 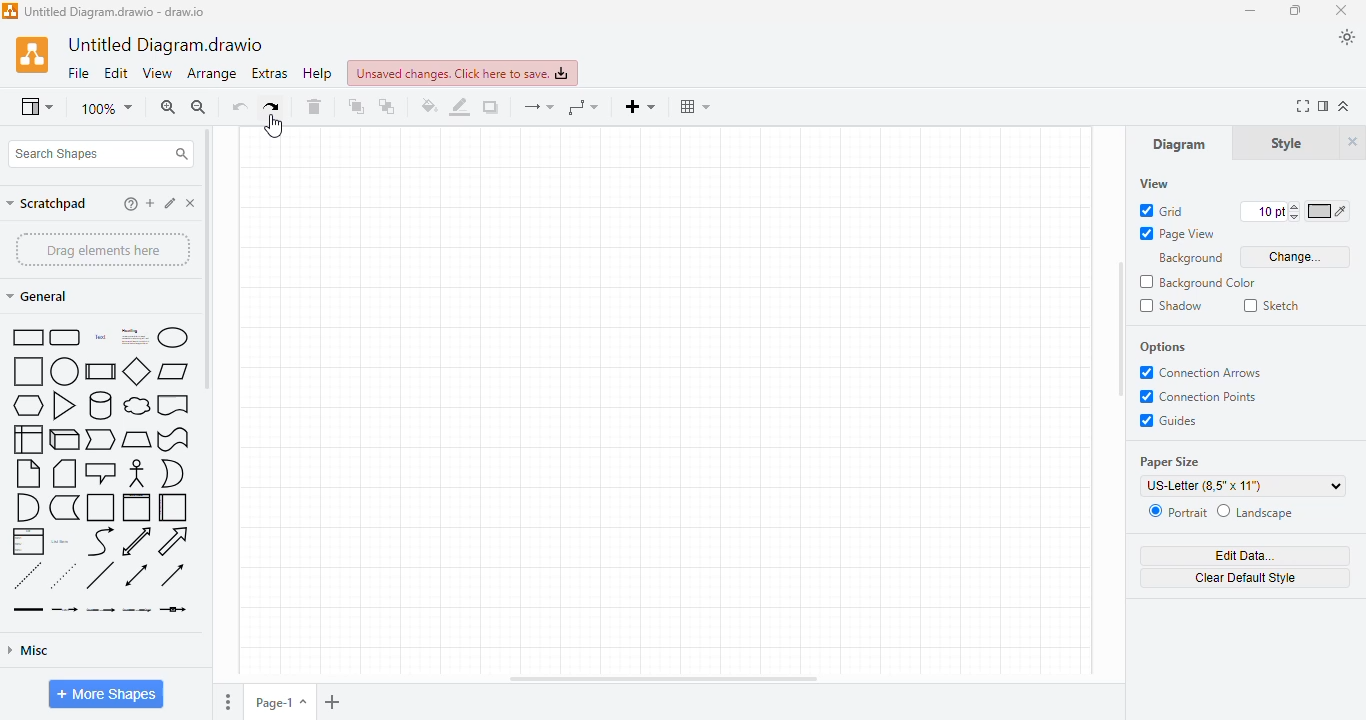 What do you see at coordinates (1252, 12) in the screenshot?
I see `minimize` at bounding box center [1252, 12].